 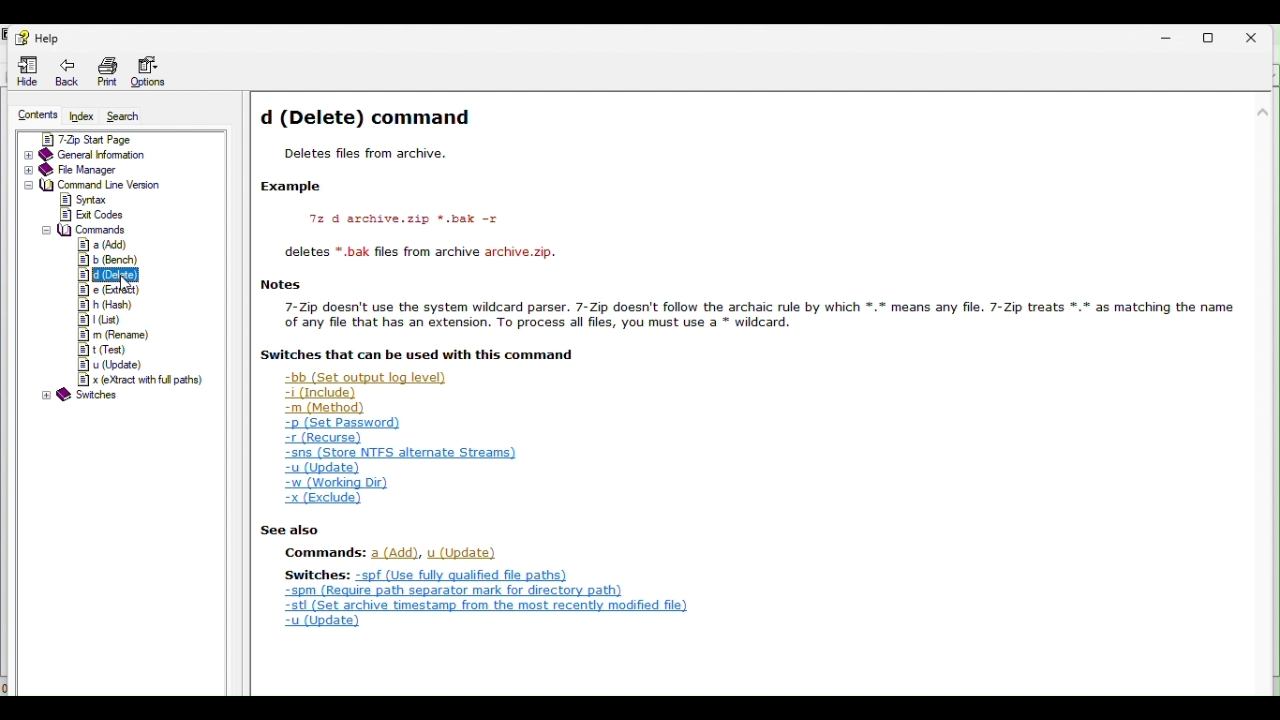 I want to click on som (Require path separator mark for directory path, so click(x=453, y=590).